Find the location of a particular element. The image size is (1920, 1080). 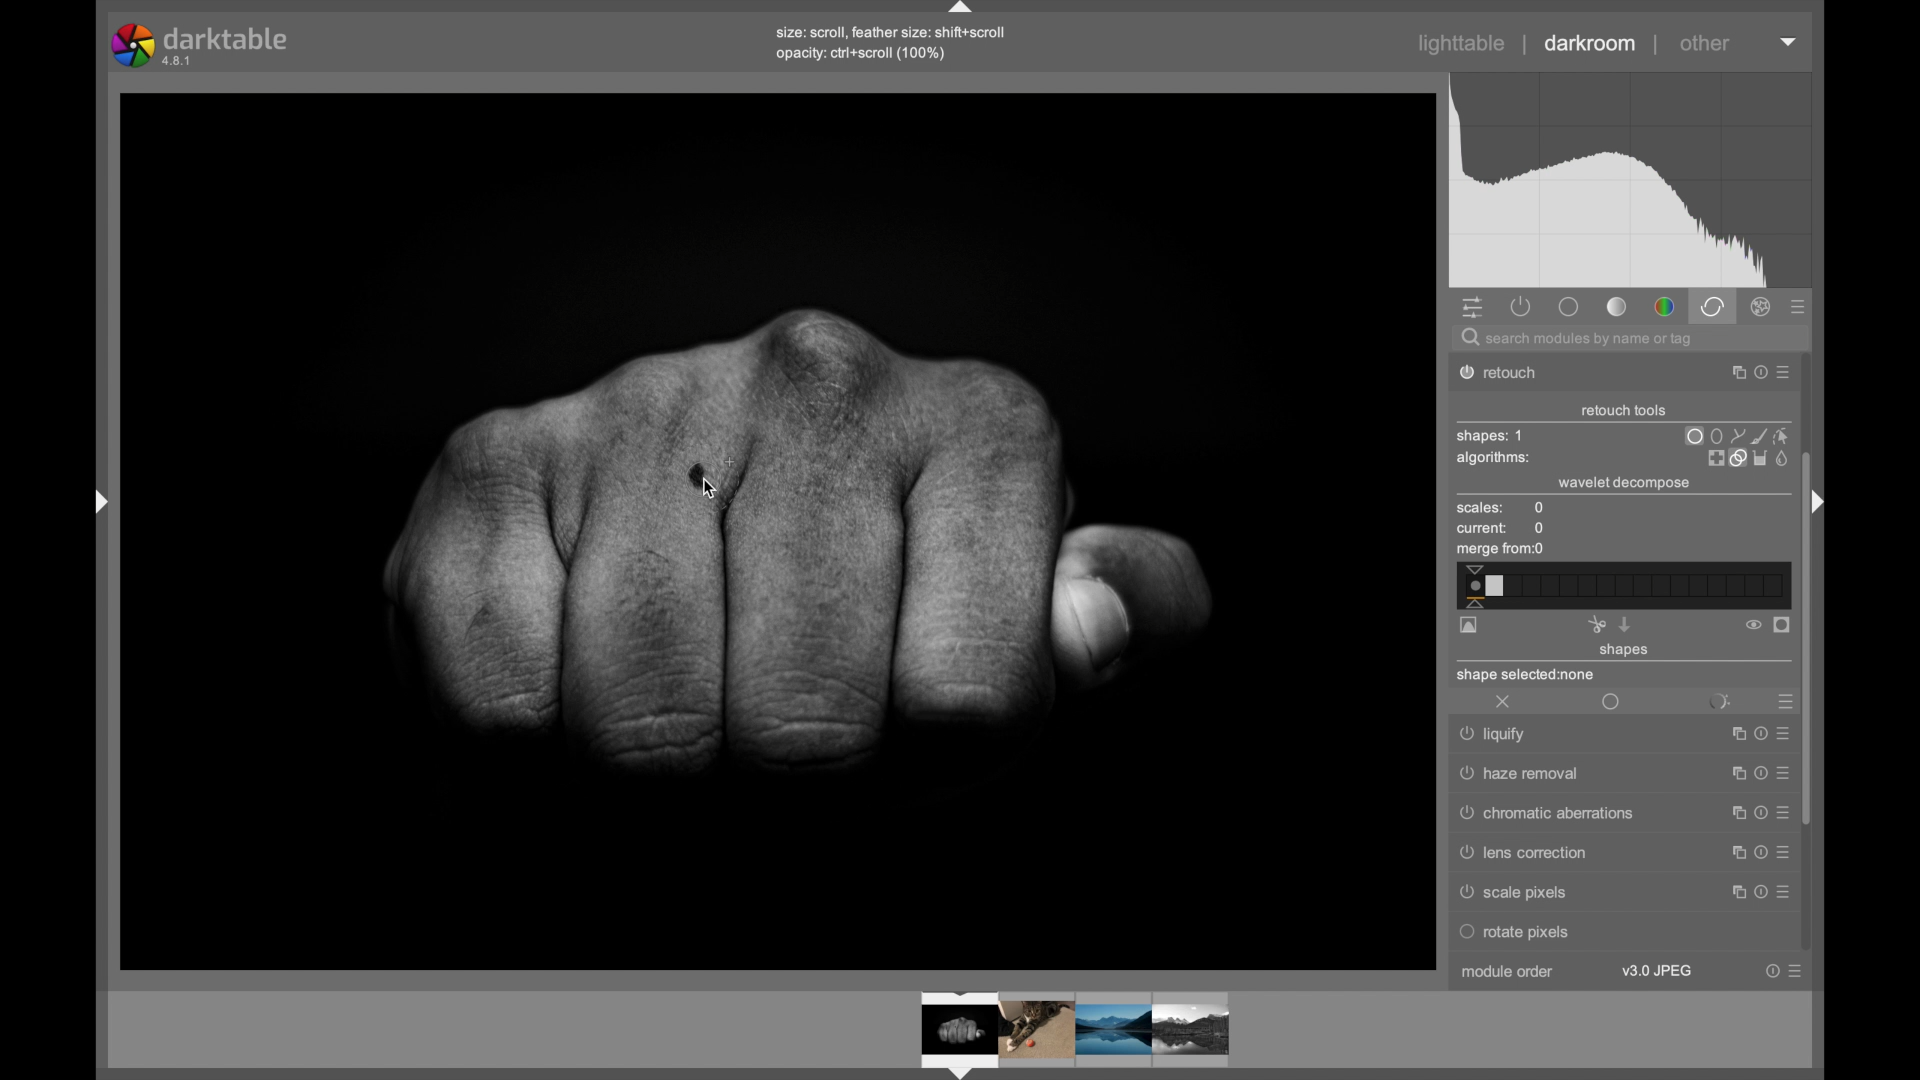

help is located at coordinates (1757, 373).